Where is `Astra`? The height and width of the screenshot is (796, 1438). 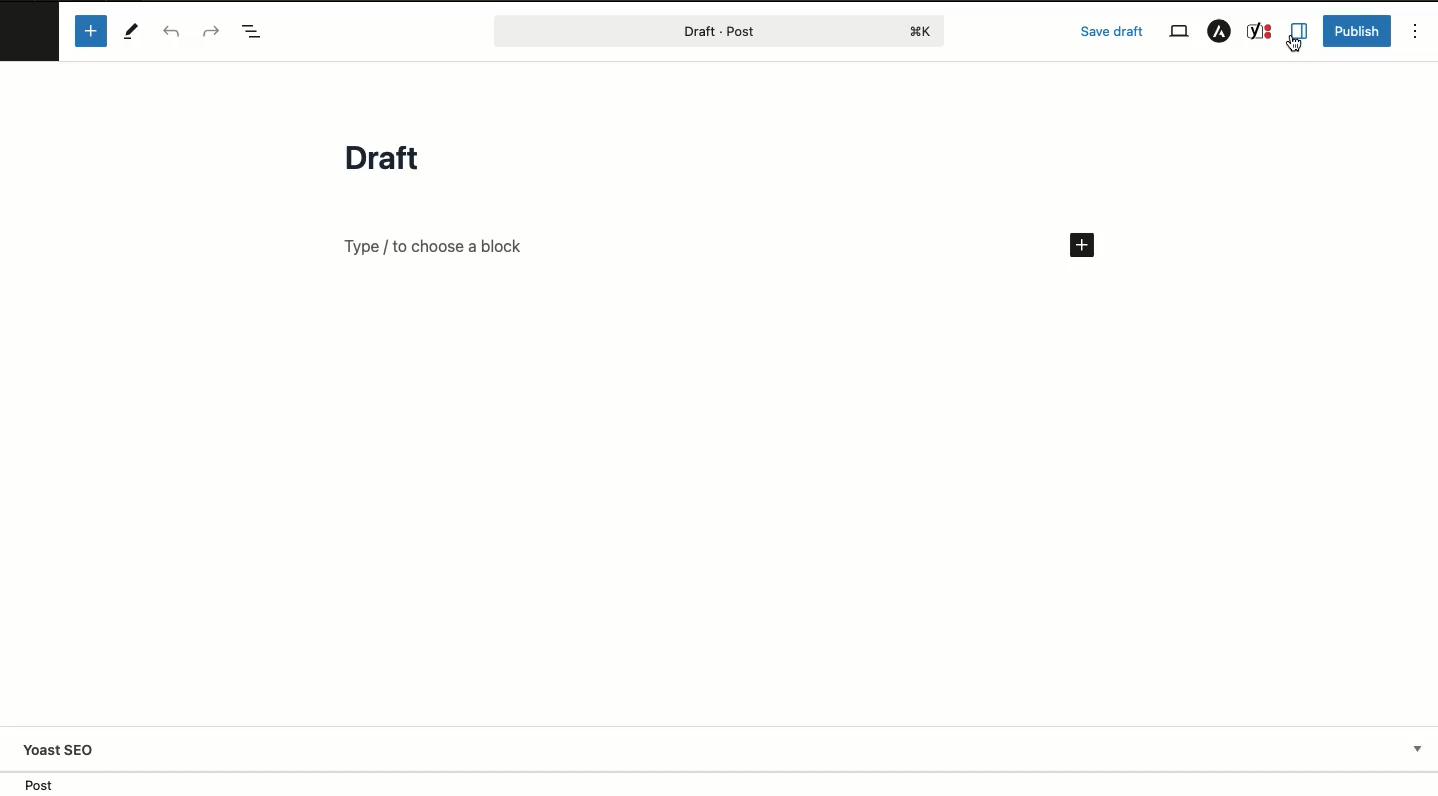
Astra is located at coordinates (1220, 34).